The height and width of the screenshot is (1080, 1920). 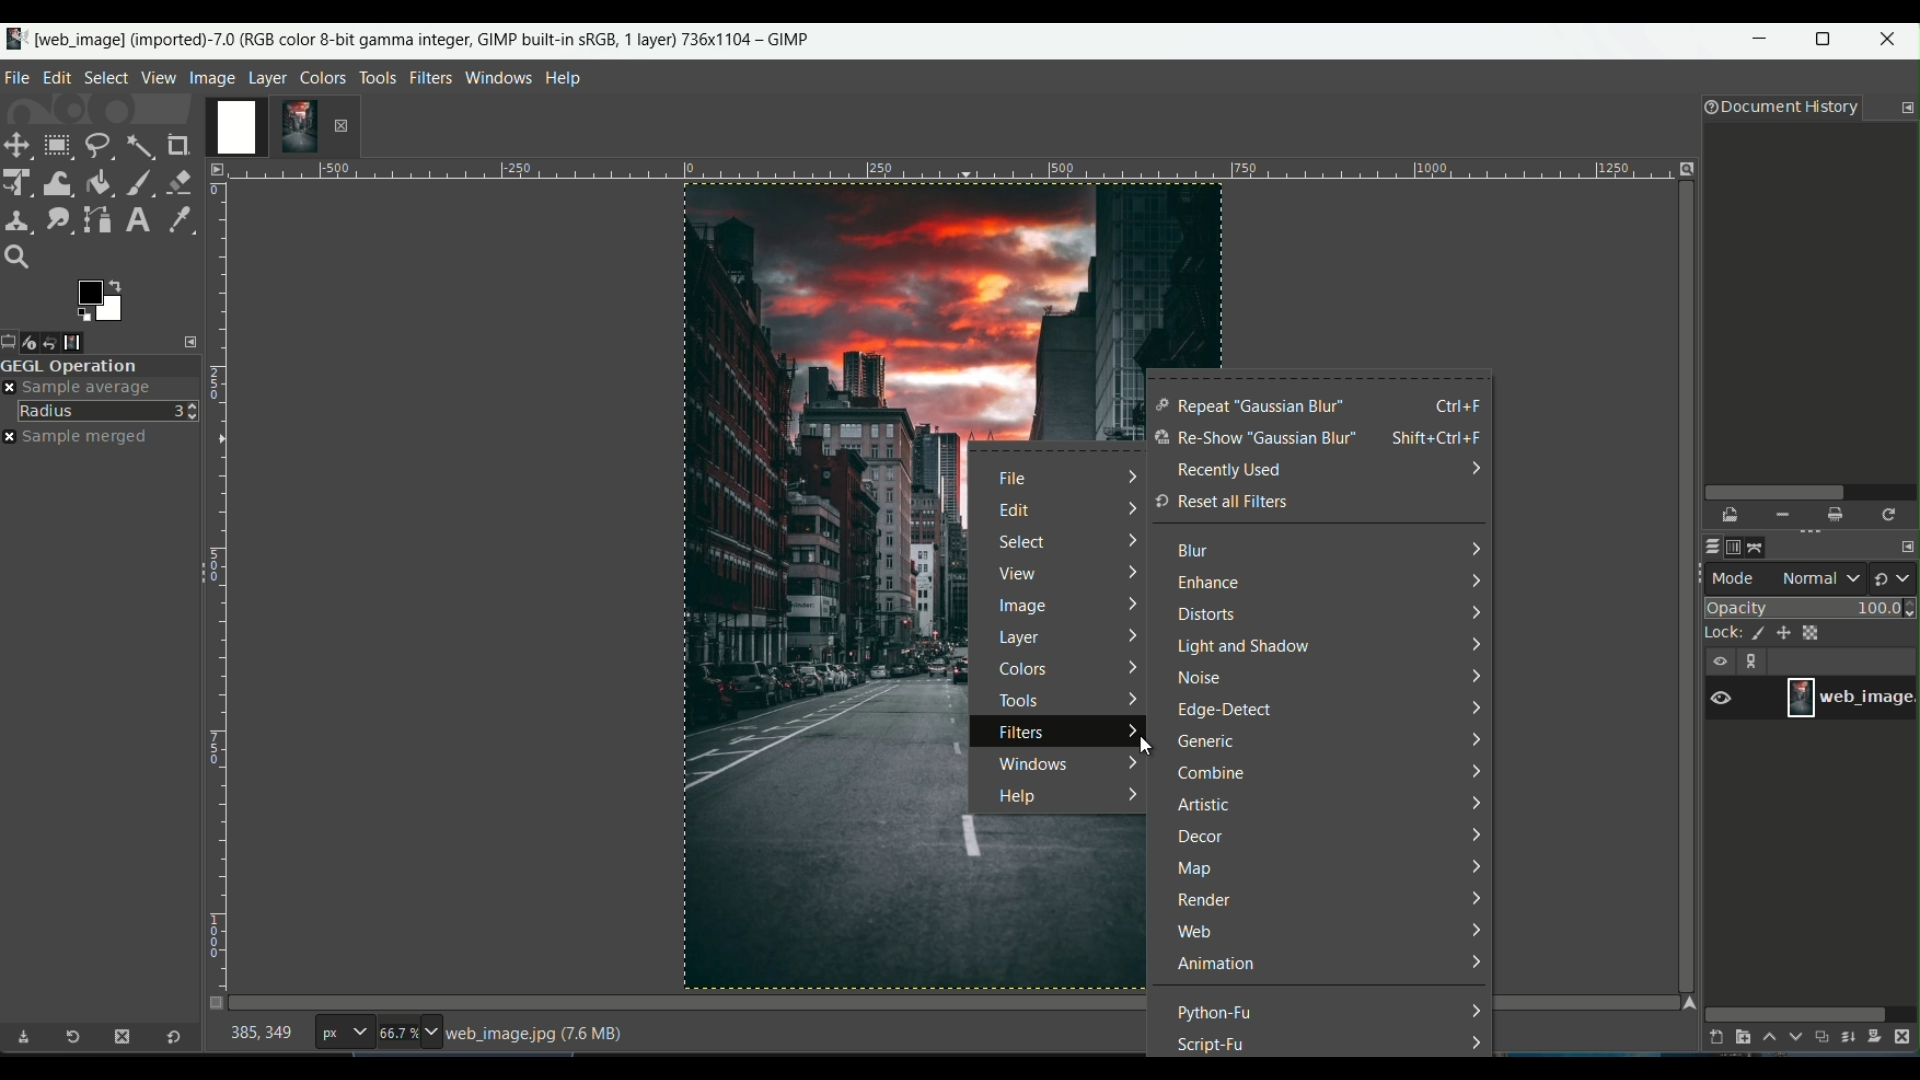 I want to click on create duplicate layer, so click(x=1822, y=1039).